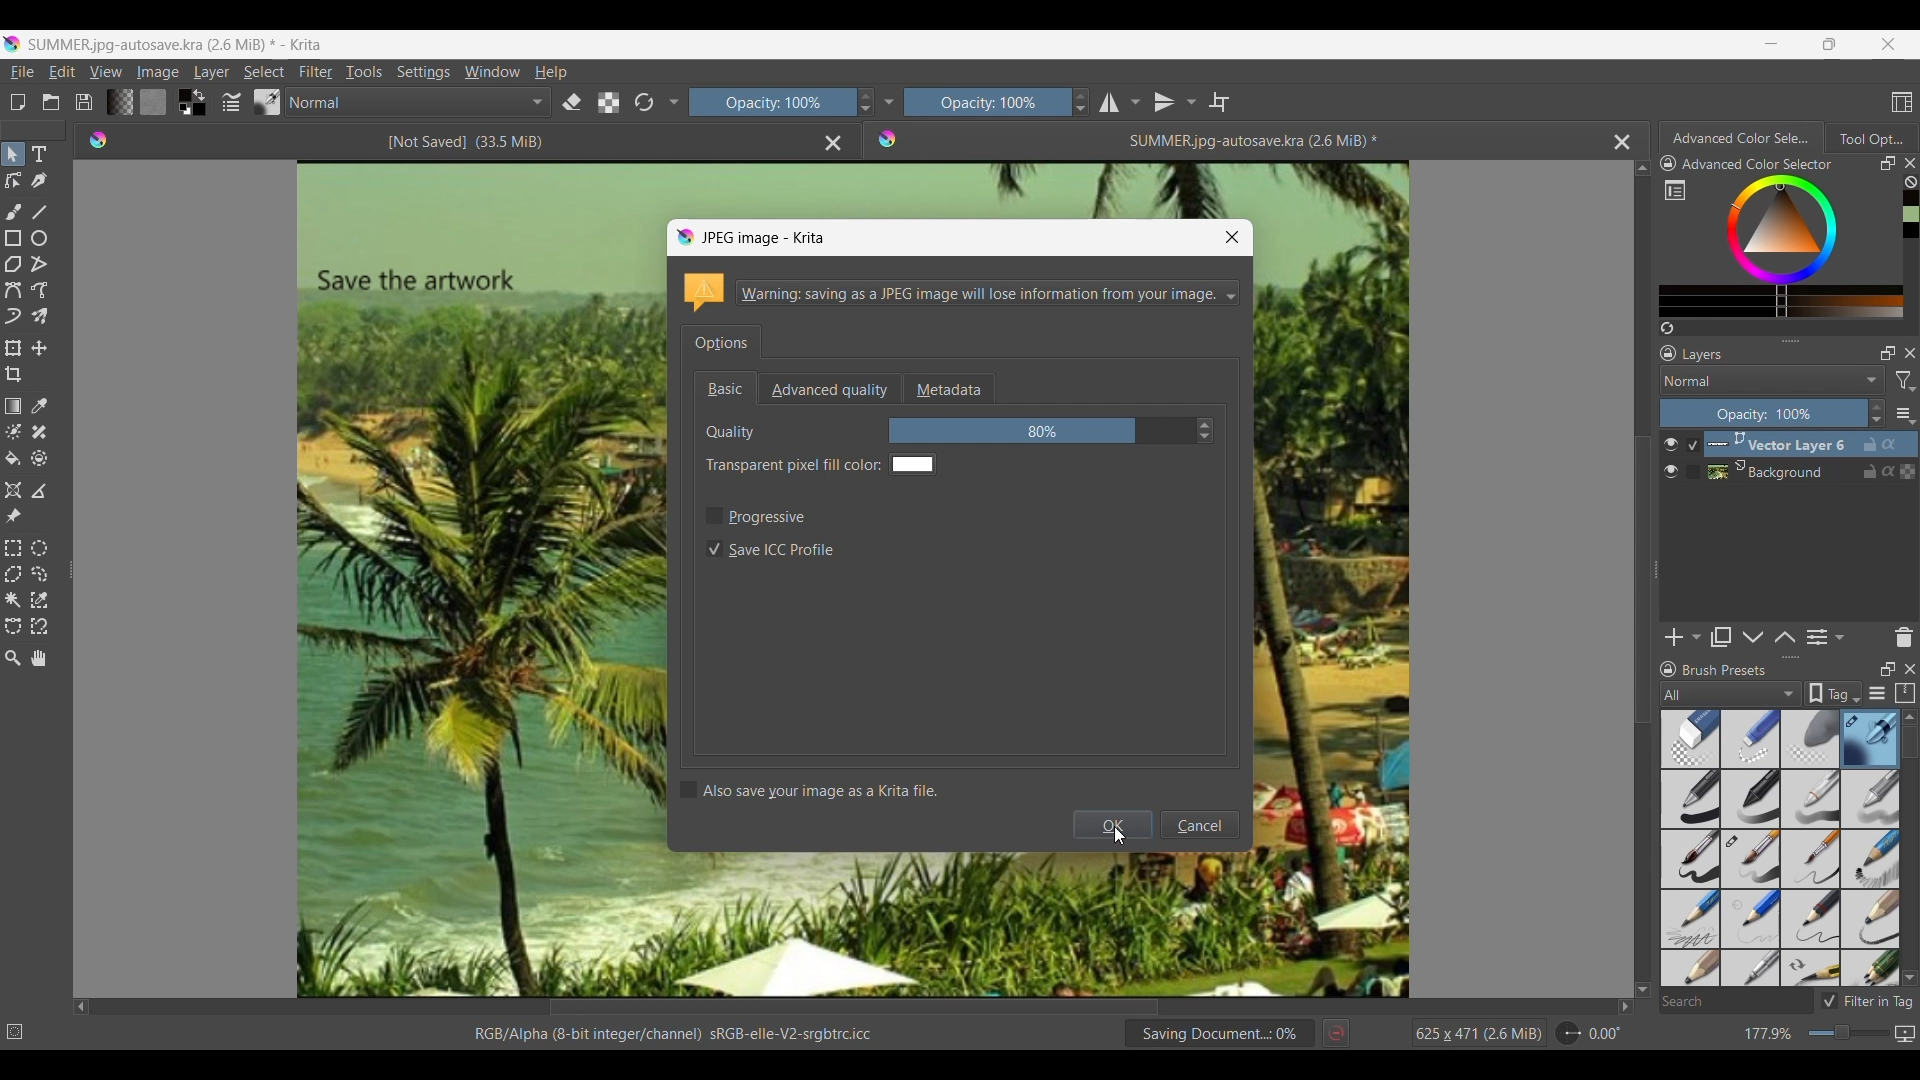  What do you see at coordinates (1654, 598) in the screenshot?
I see `Change width of panels attached to this line` at bounding box center [1654, 598].